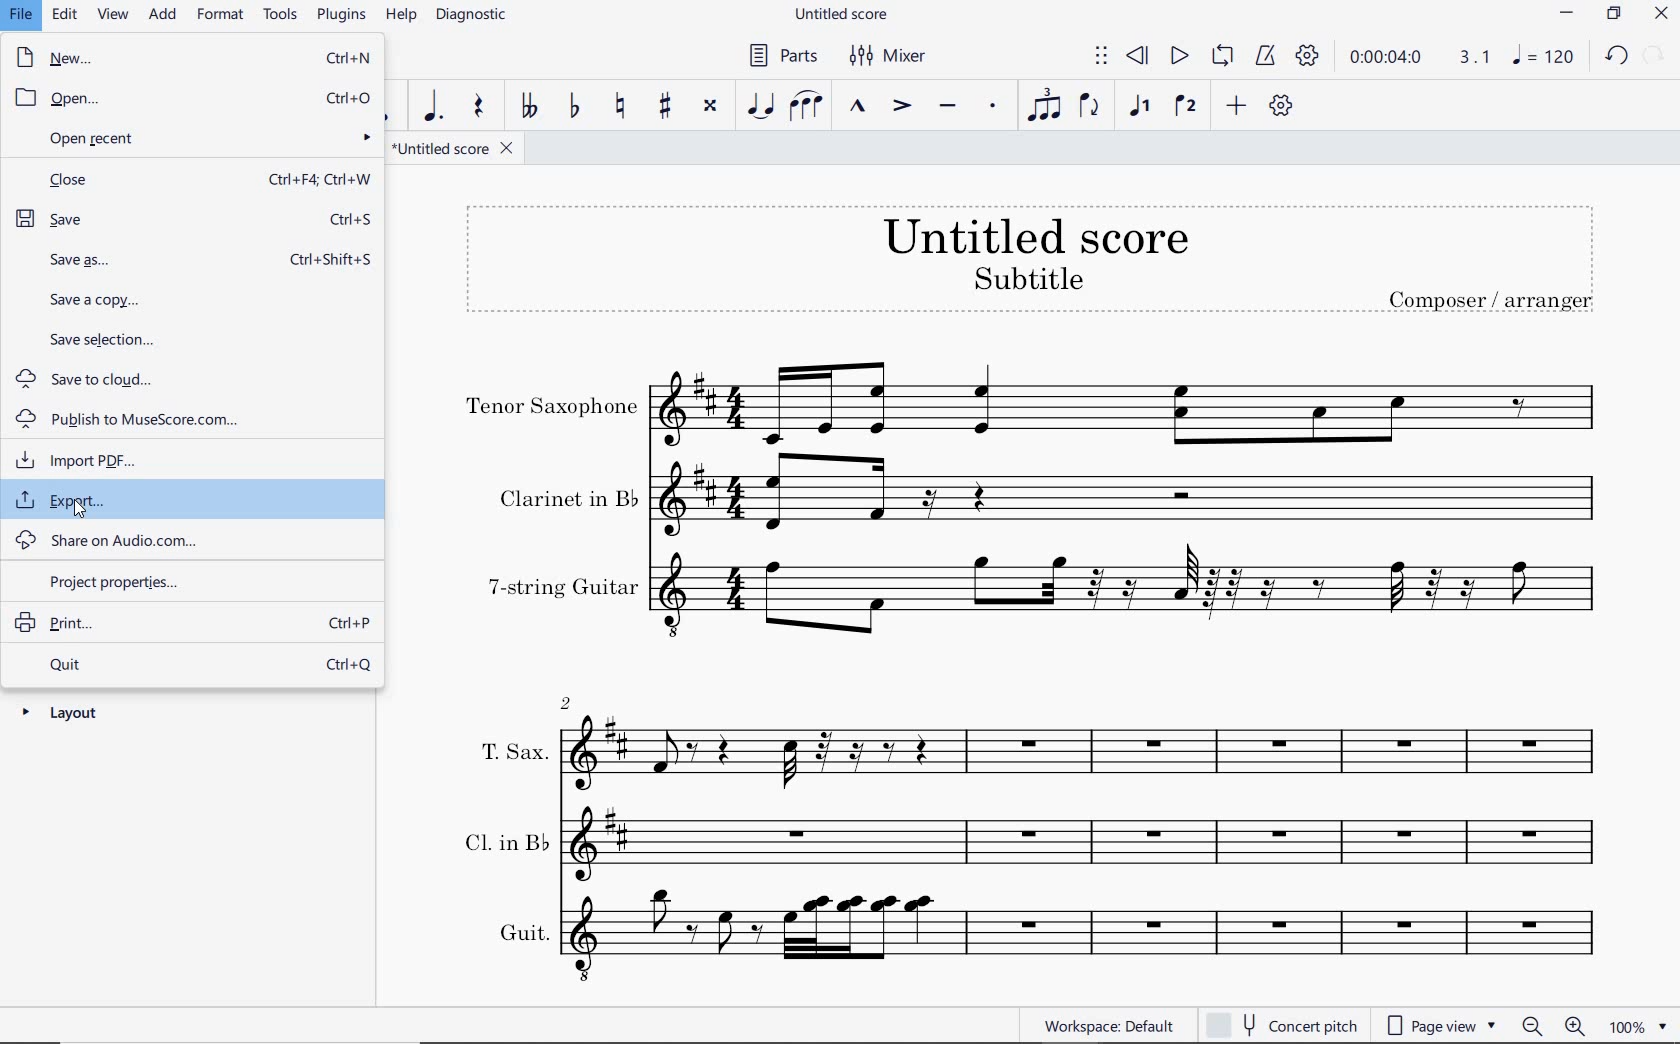 The height and width of the screenshot is (1044, 1680). What do you see at coordinates (1177, 55) in the screenshot?
I see `PLAY` at bounding box center [1177, 55].